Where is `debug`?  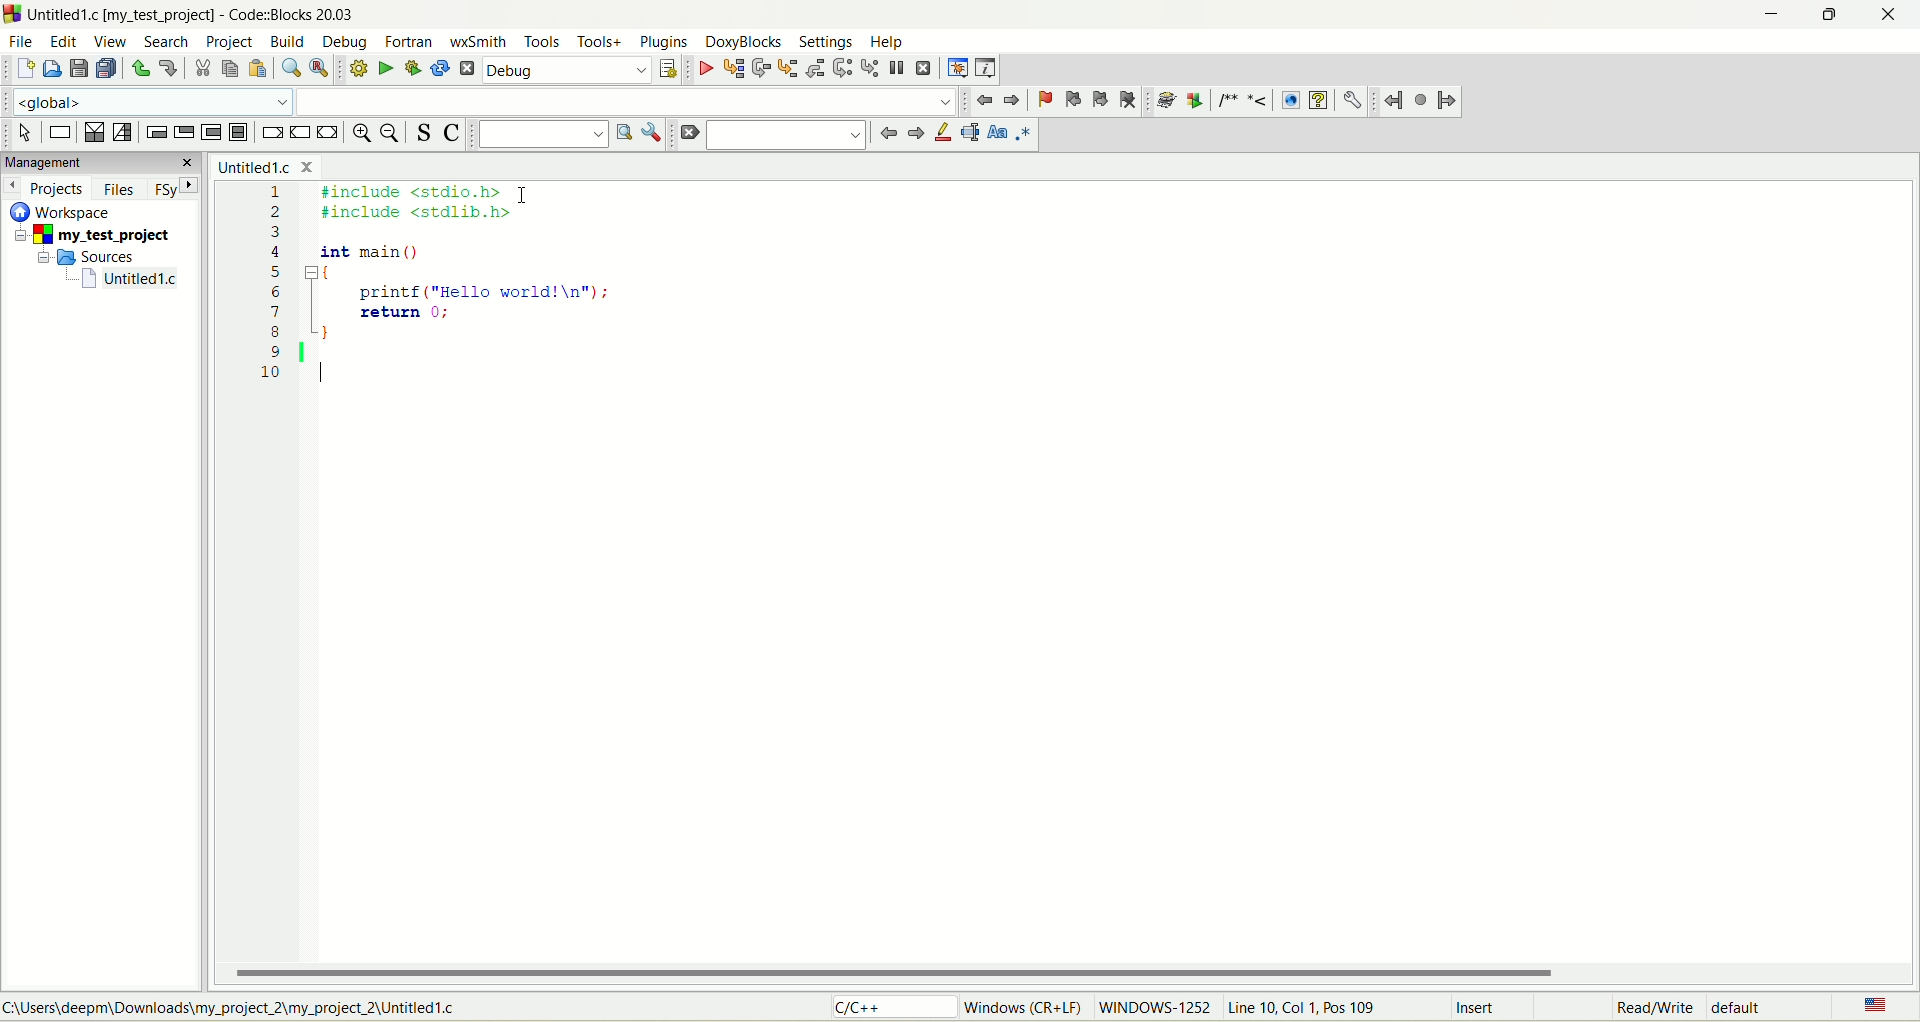
debug is located at coordinates (704, 69).